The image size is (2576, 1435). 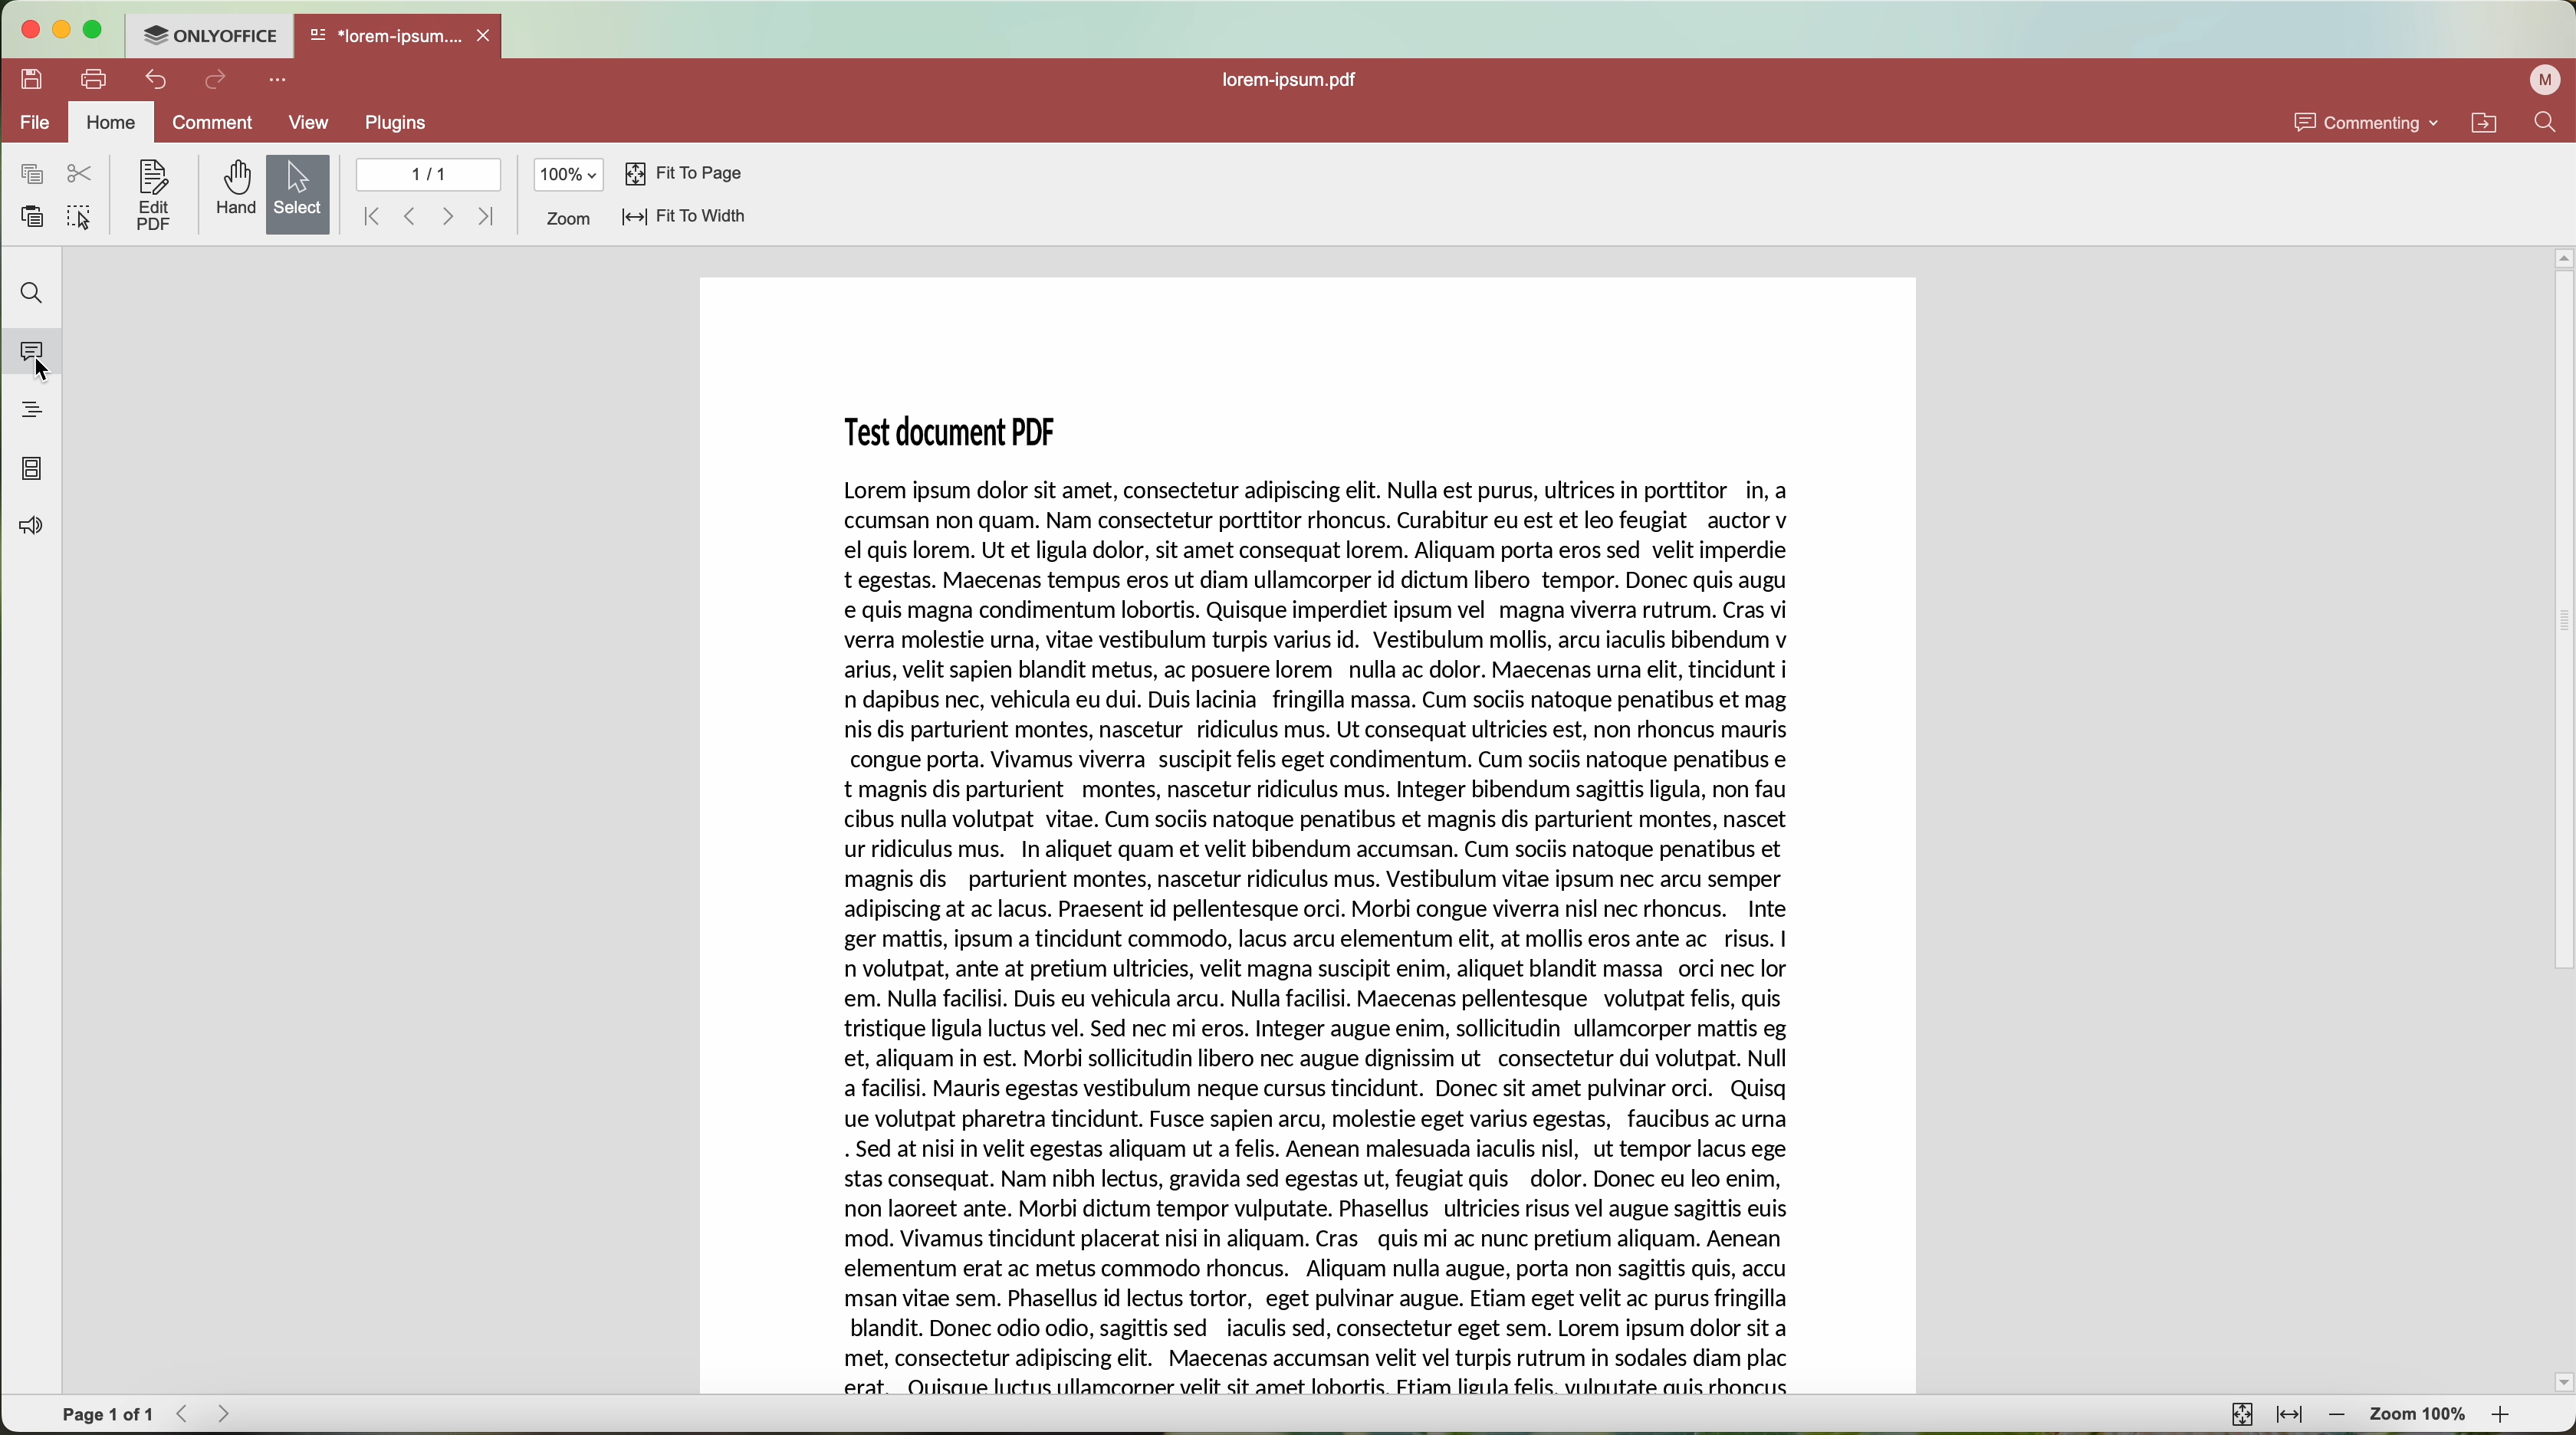 What do you see at coordinates (2421, 1415) in the screenshot?
I see `zoom 100%` at bounding box center [2421, 1415].